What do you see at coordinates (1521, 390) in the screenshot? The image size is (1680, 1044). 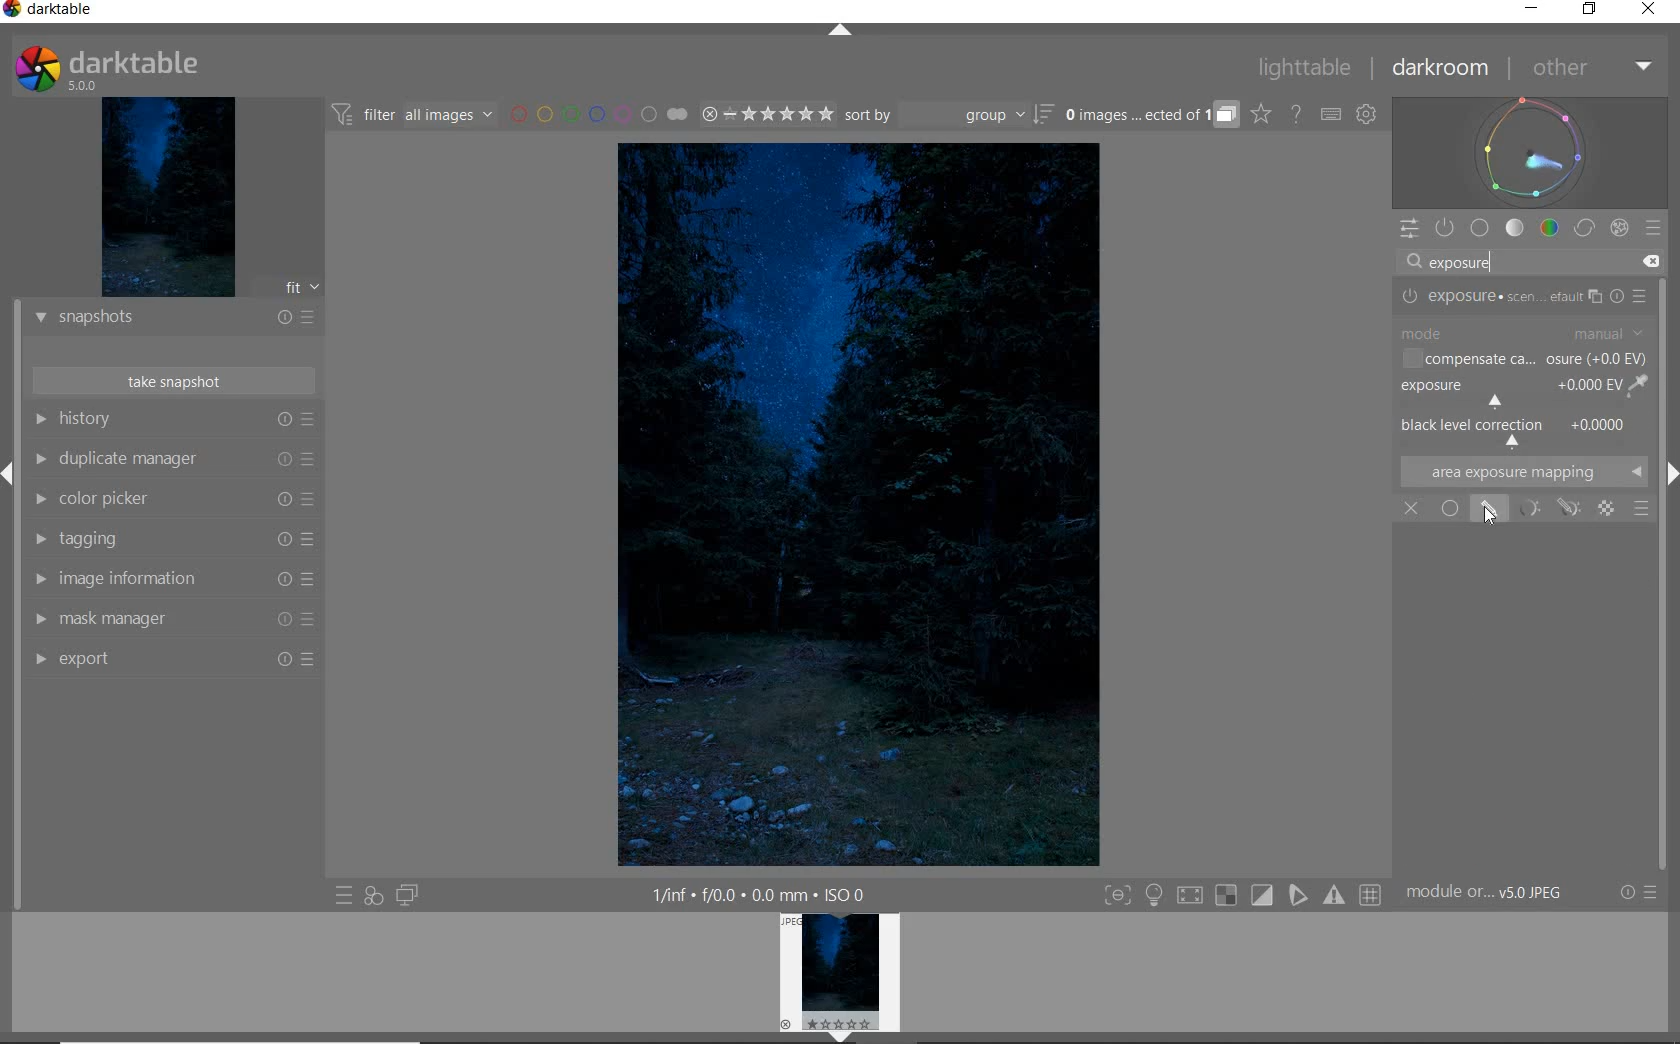 I see `EXPOSURE` at bounding box center [1521, 390].